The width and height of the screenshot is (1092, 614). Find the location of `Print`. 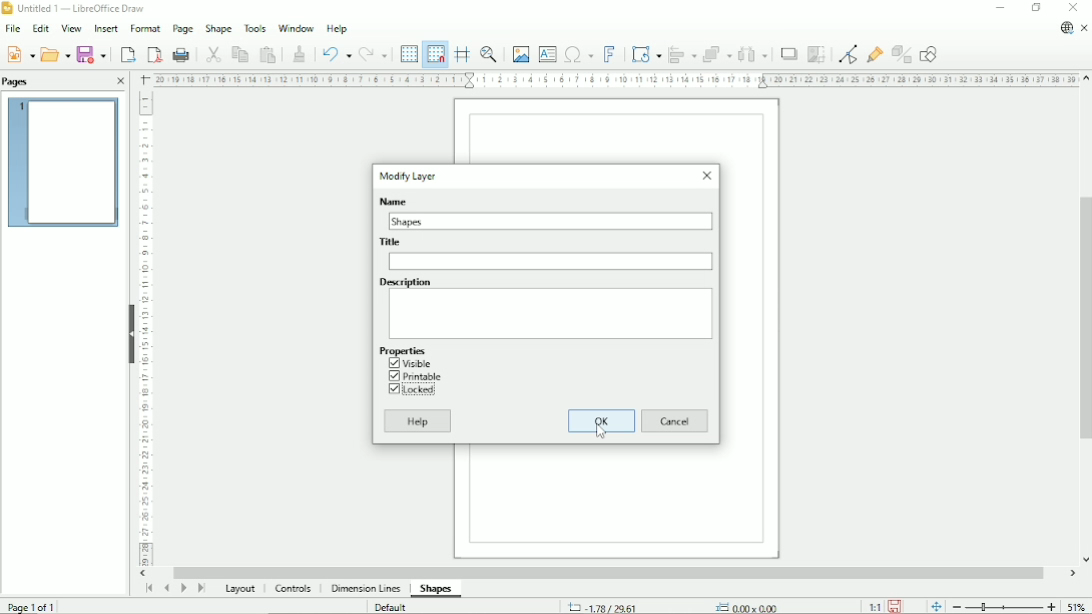

Print is located at coordinates (181, 54).